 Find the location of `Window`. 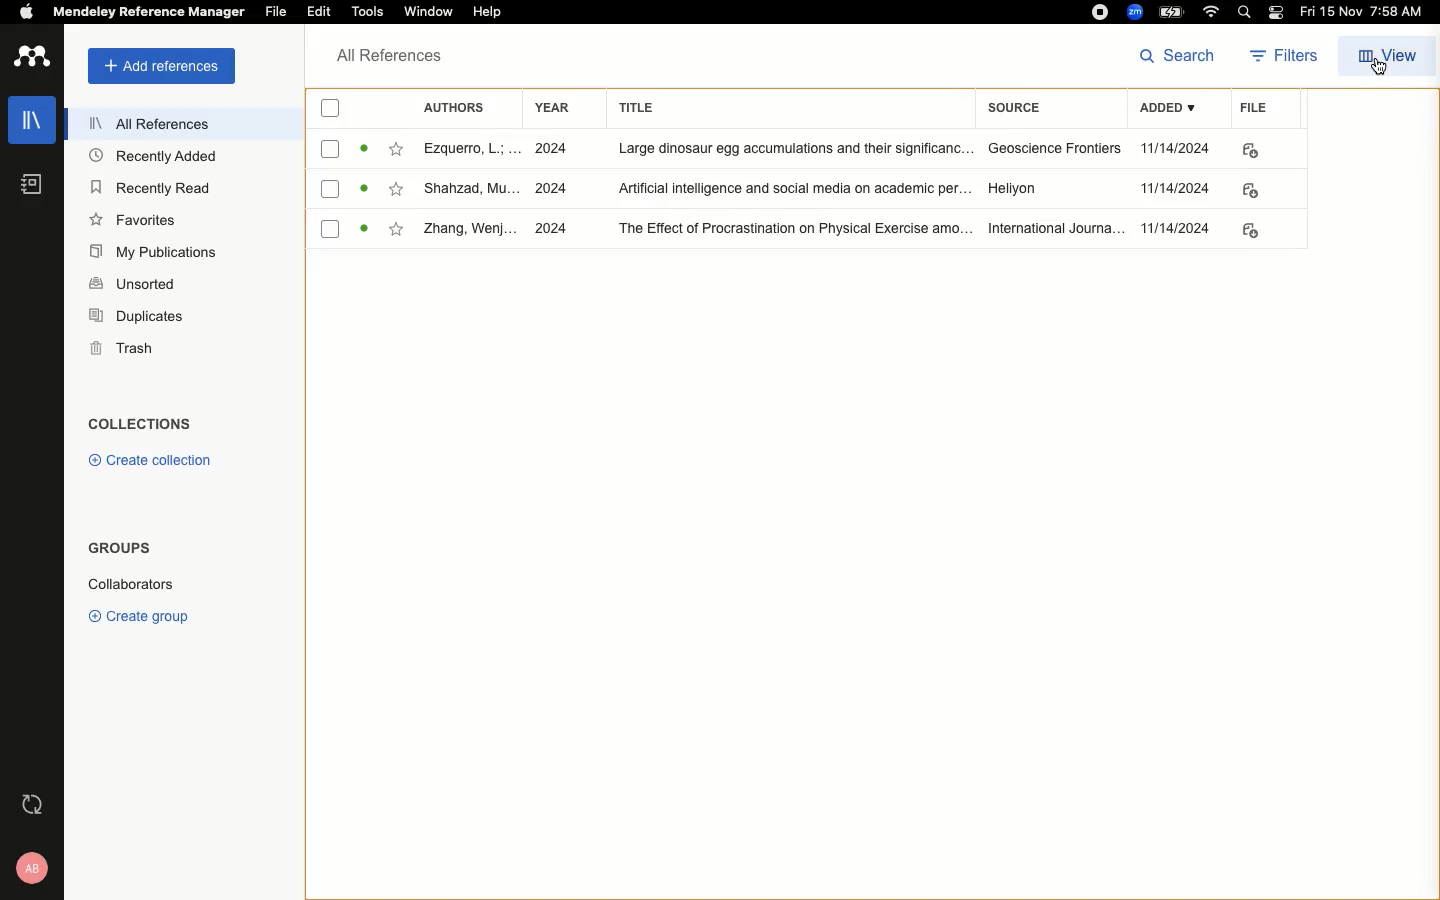

Window is located at coordinates (431, 13).